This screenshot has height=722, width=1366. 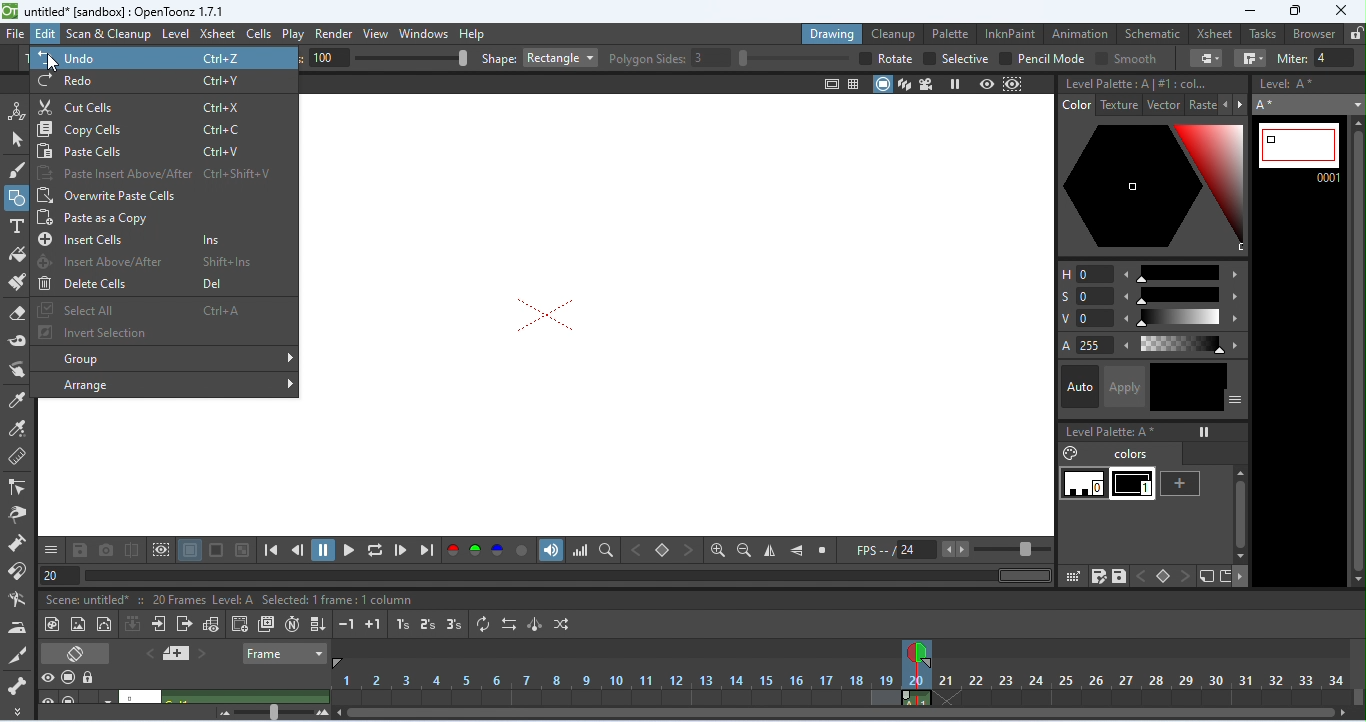 I want to click on render, so click(x=333, y=34).